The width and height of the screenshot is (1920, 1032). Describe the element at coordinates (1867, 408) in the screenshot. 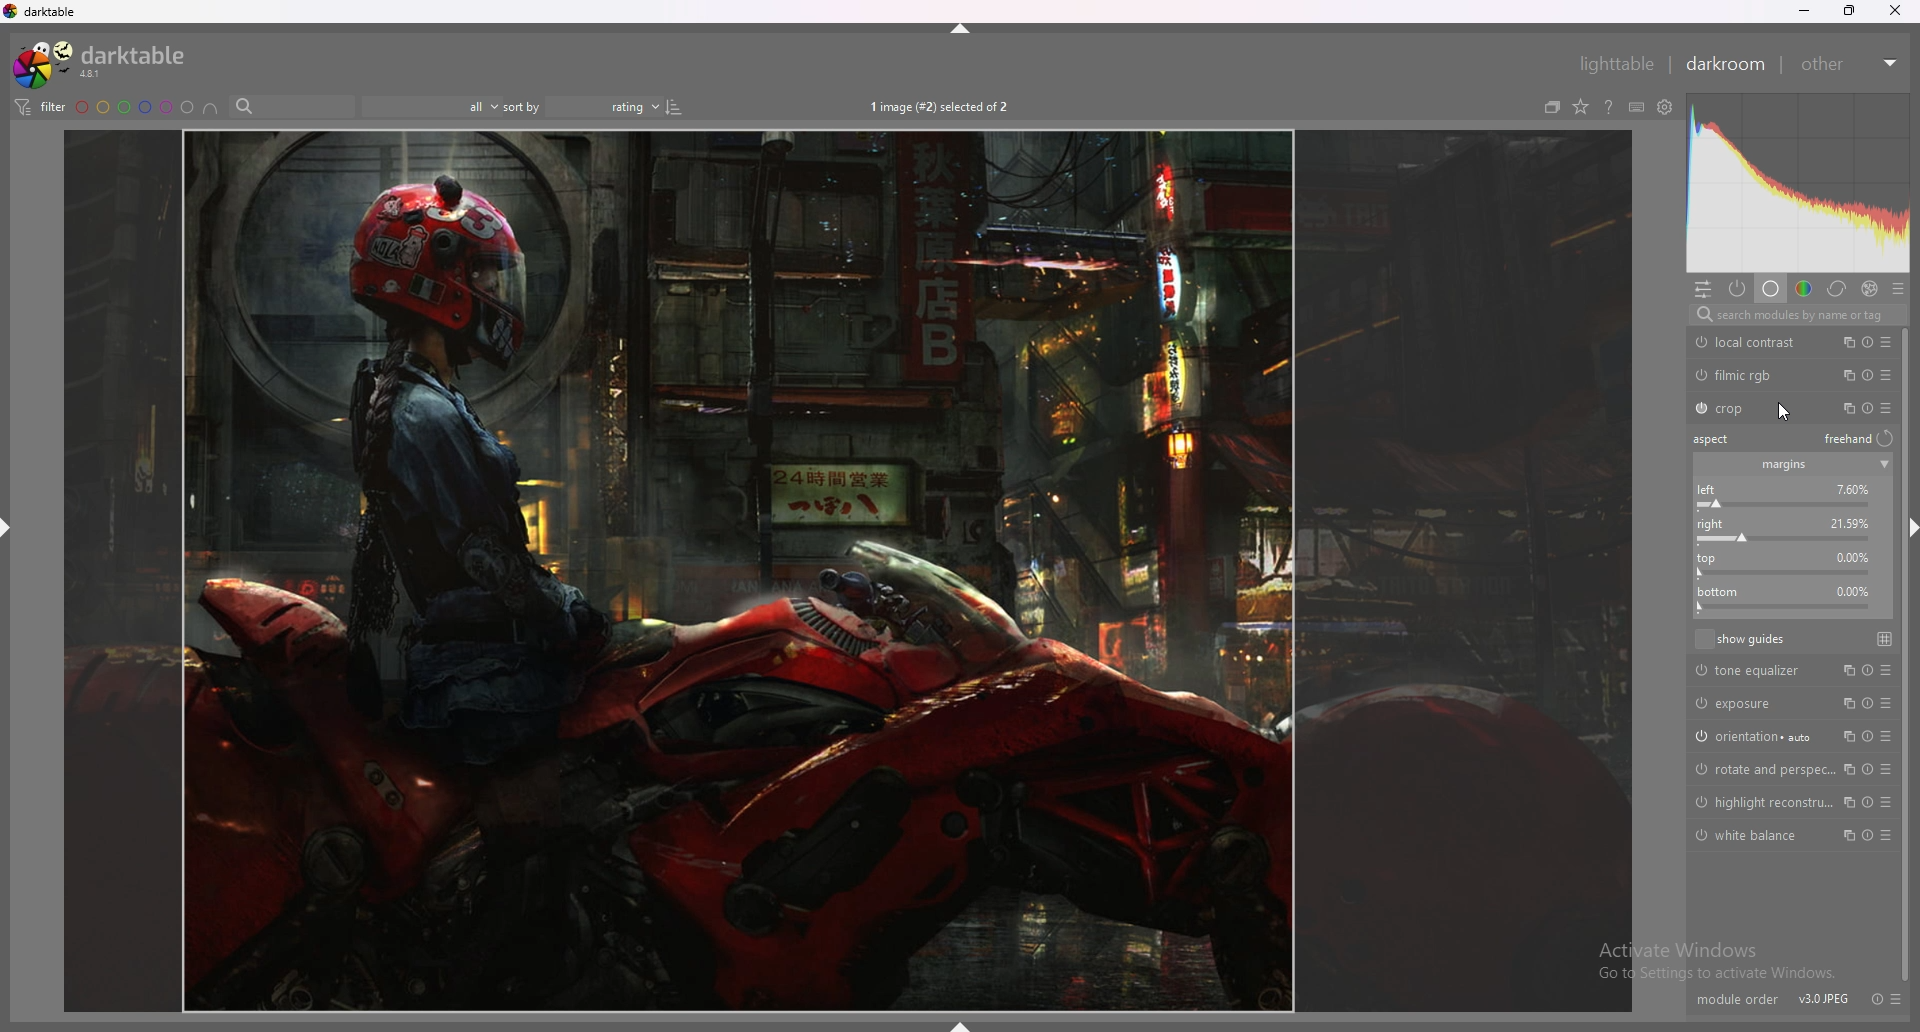

I see `reset` at that location.